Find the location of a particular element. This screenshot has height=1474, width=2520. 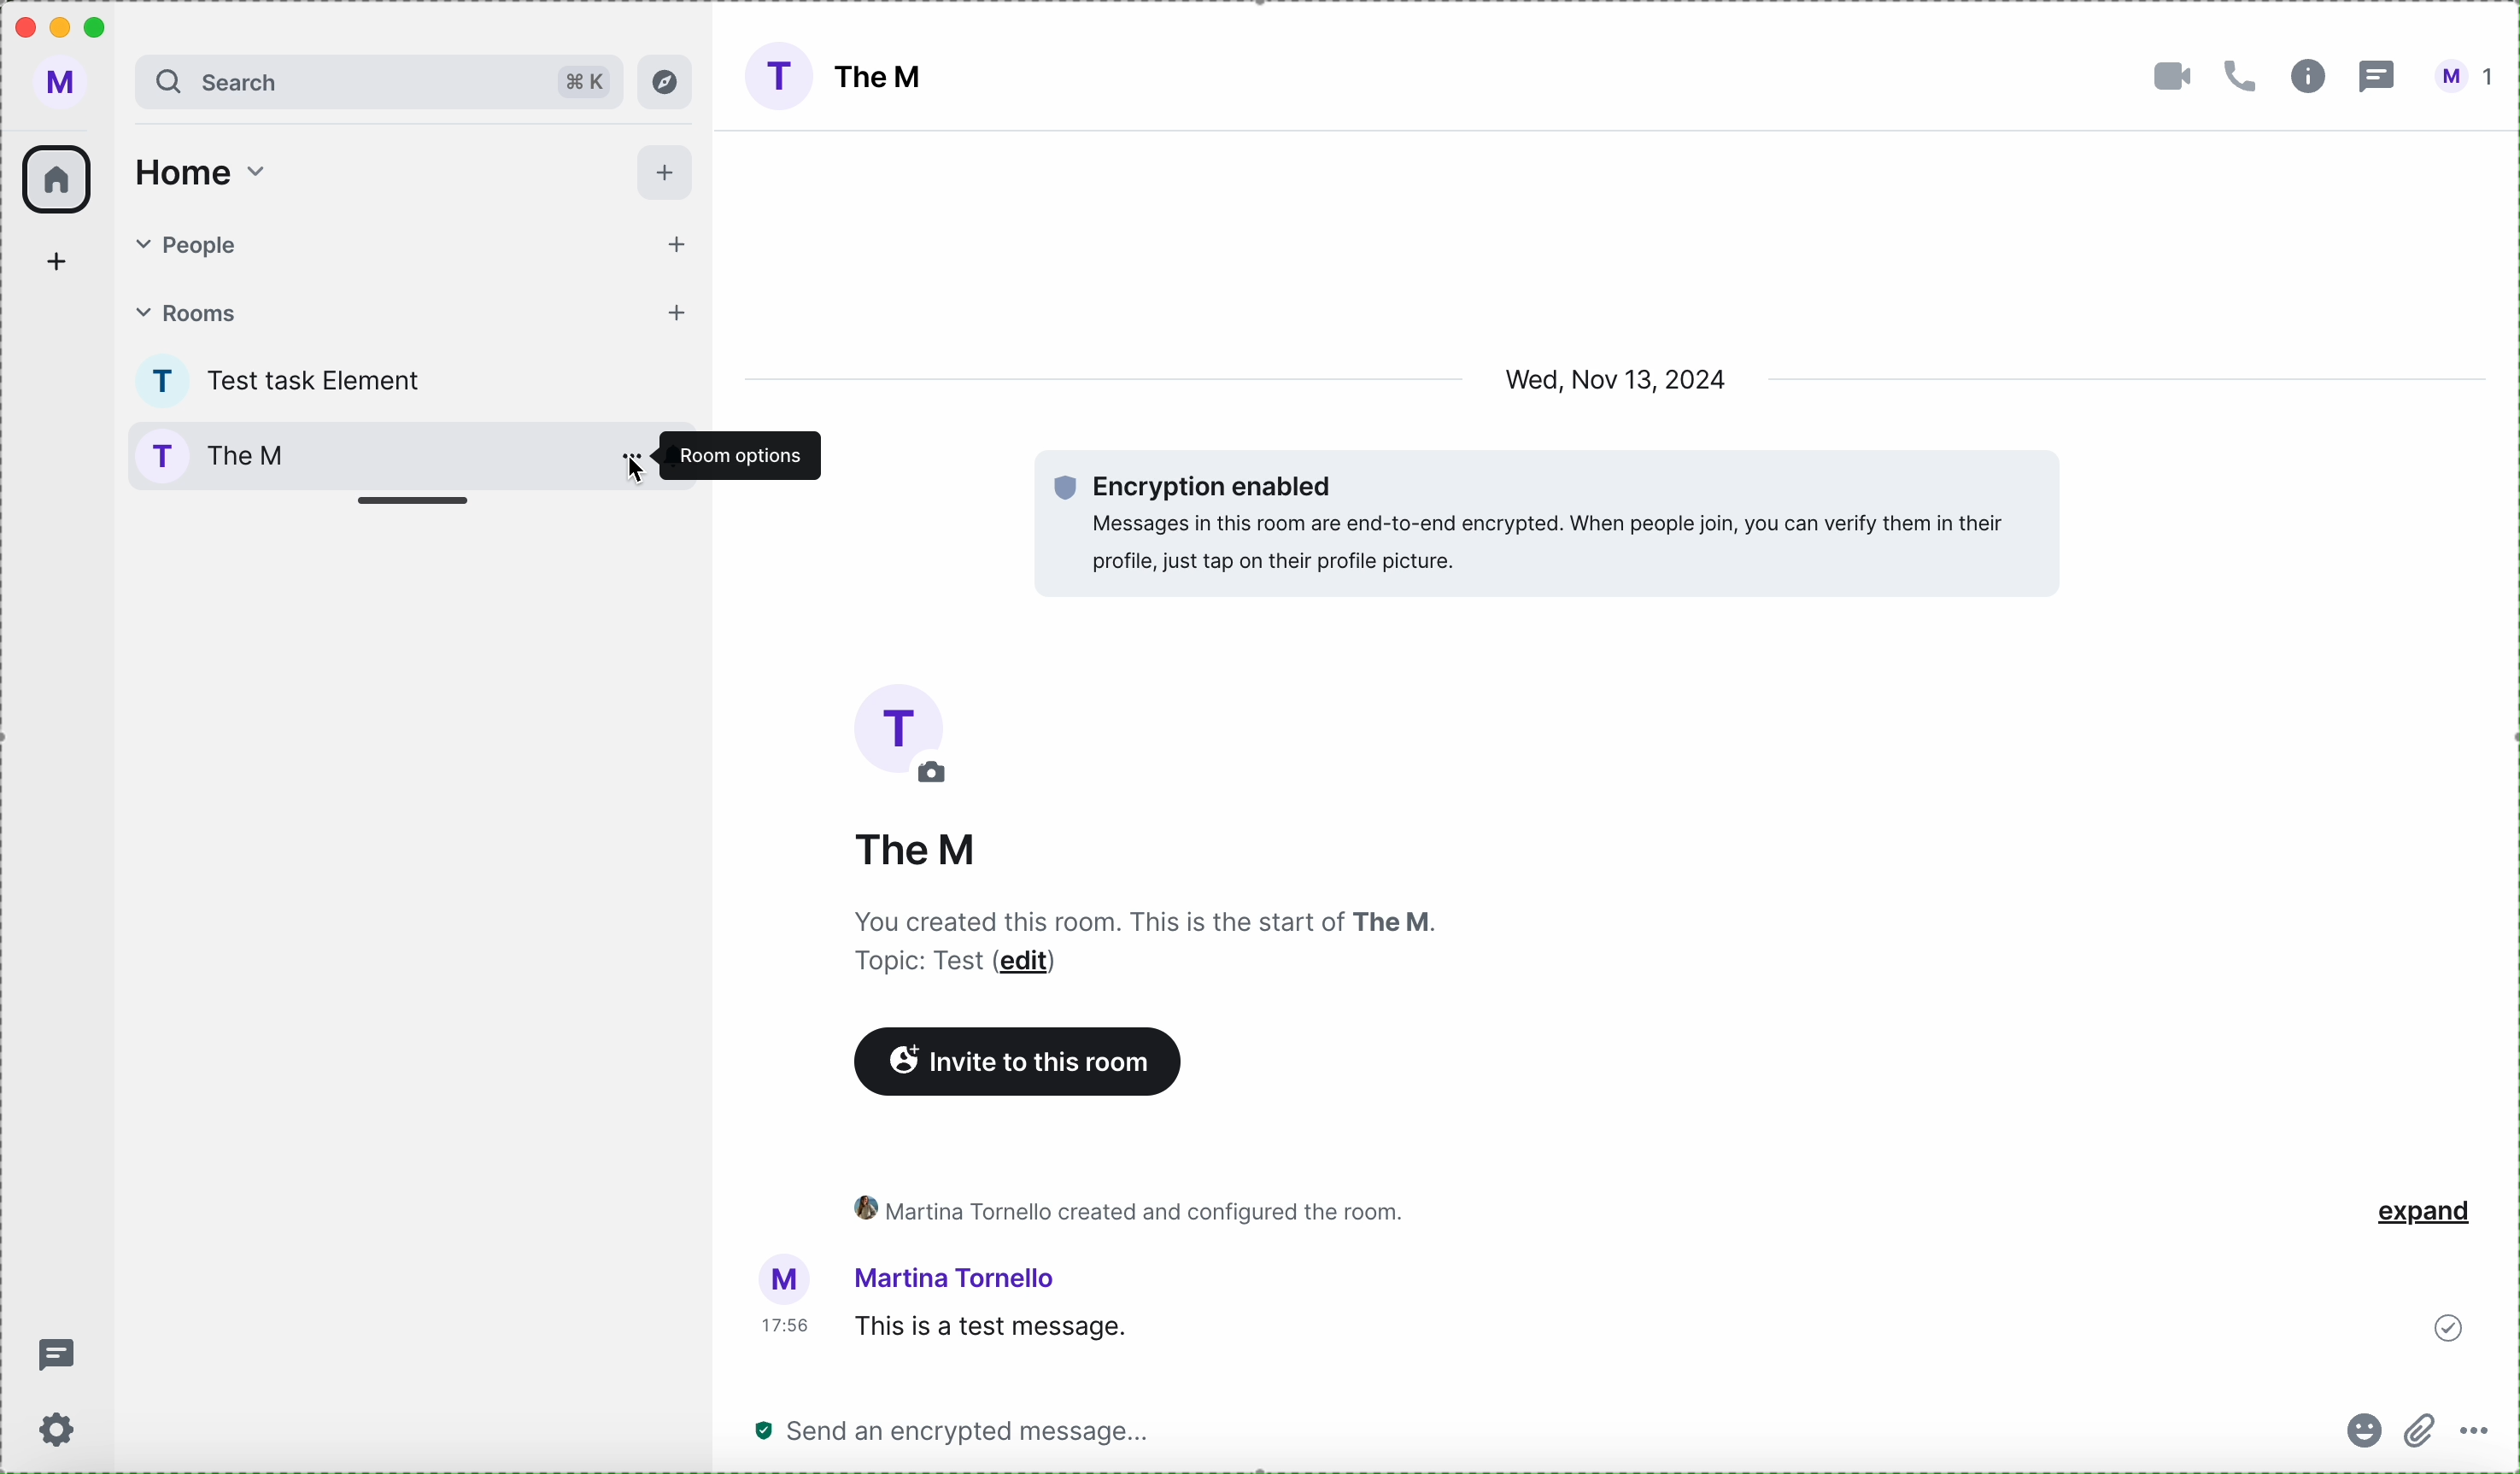

picture room is located at coordinates (902, 716).